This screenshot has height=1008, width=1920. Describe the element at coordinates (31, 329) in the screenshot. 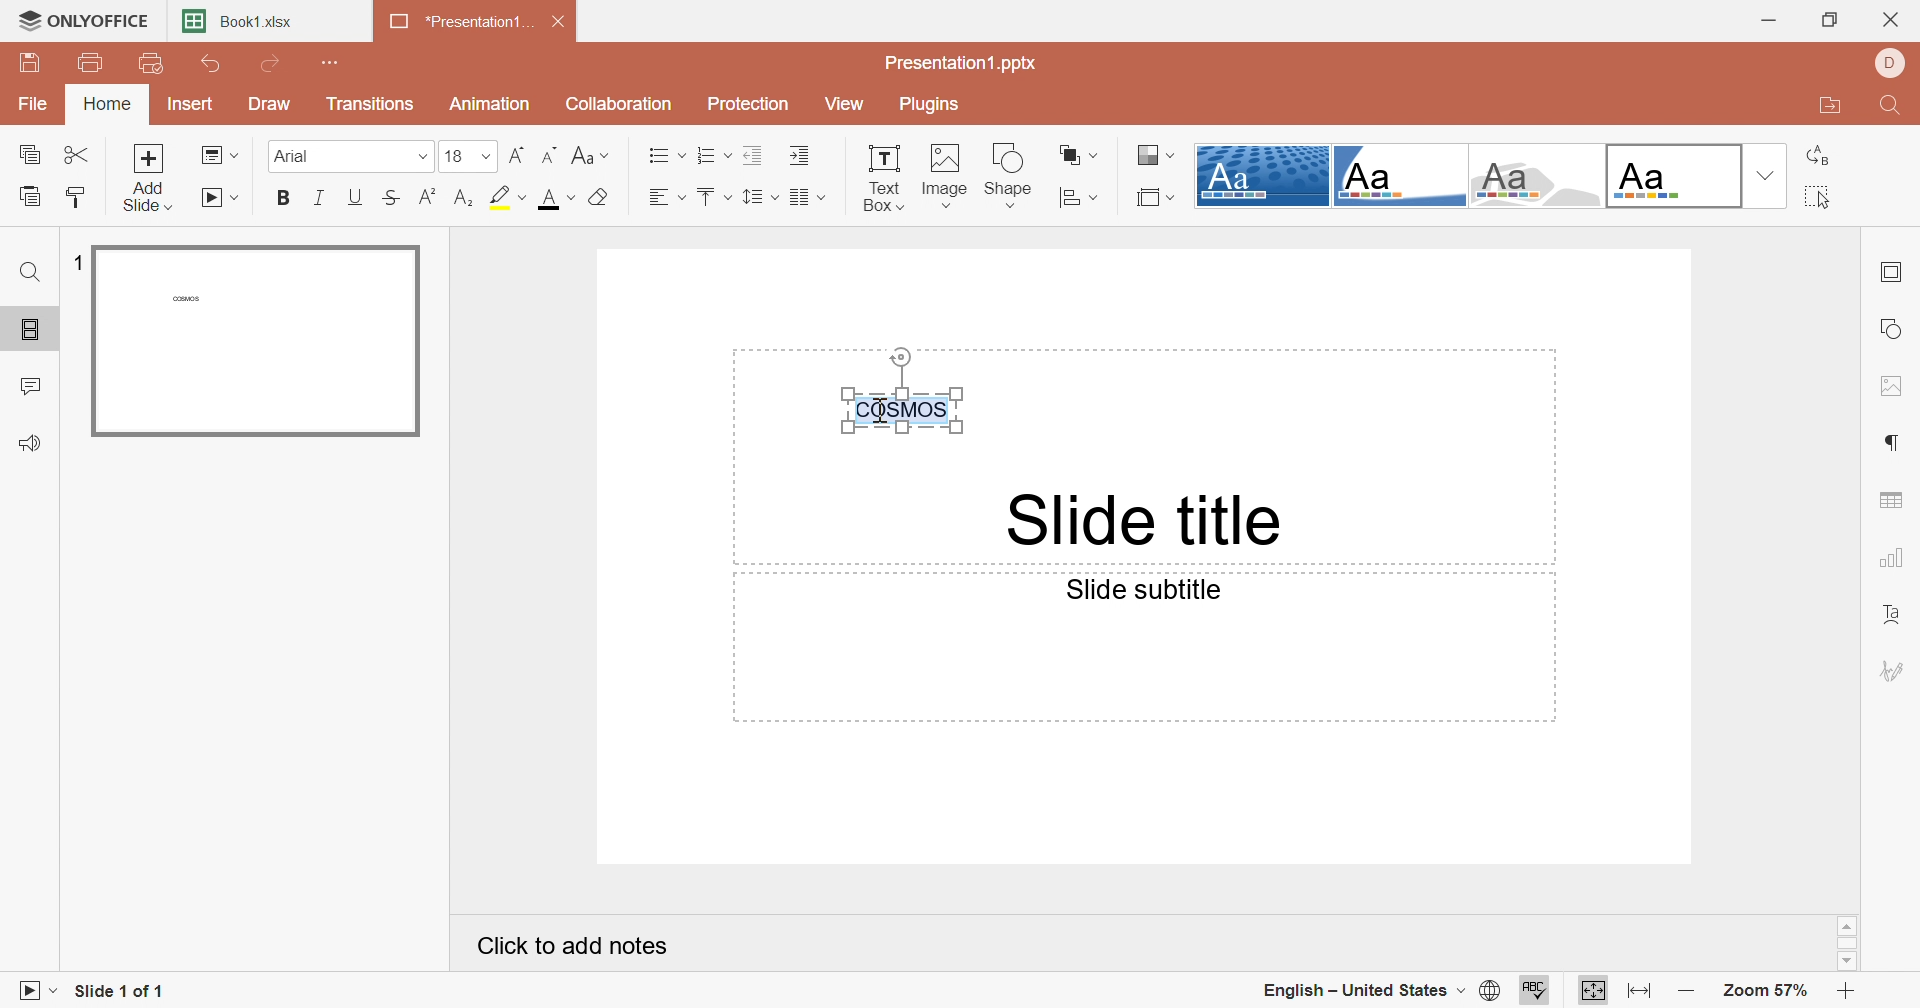

I see `Slides` at that location.